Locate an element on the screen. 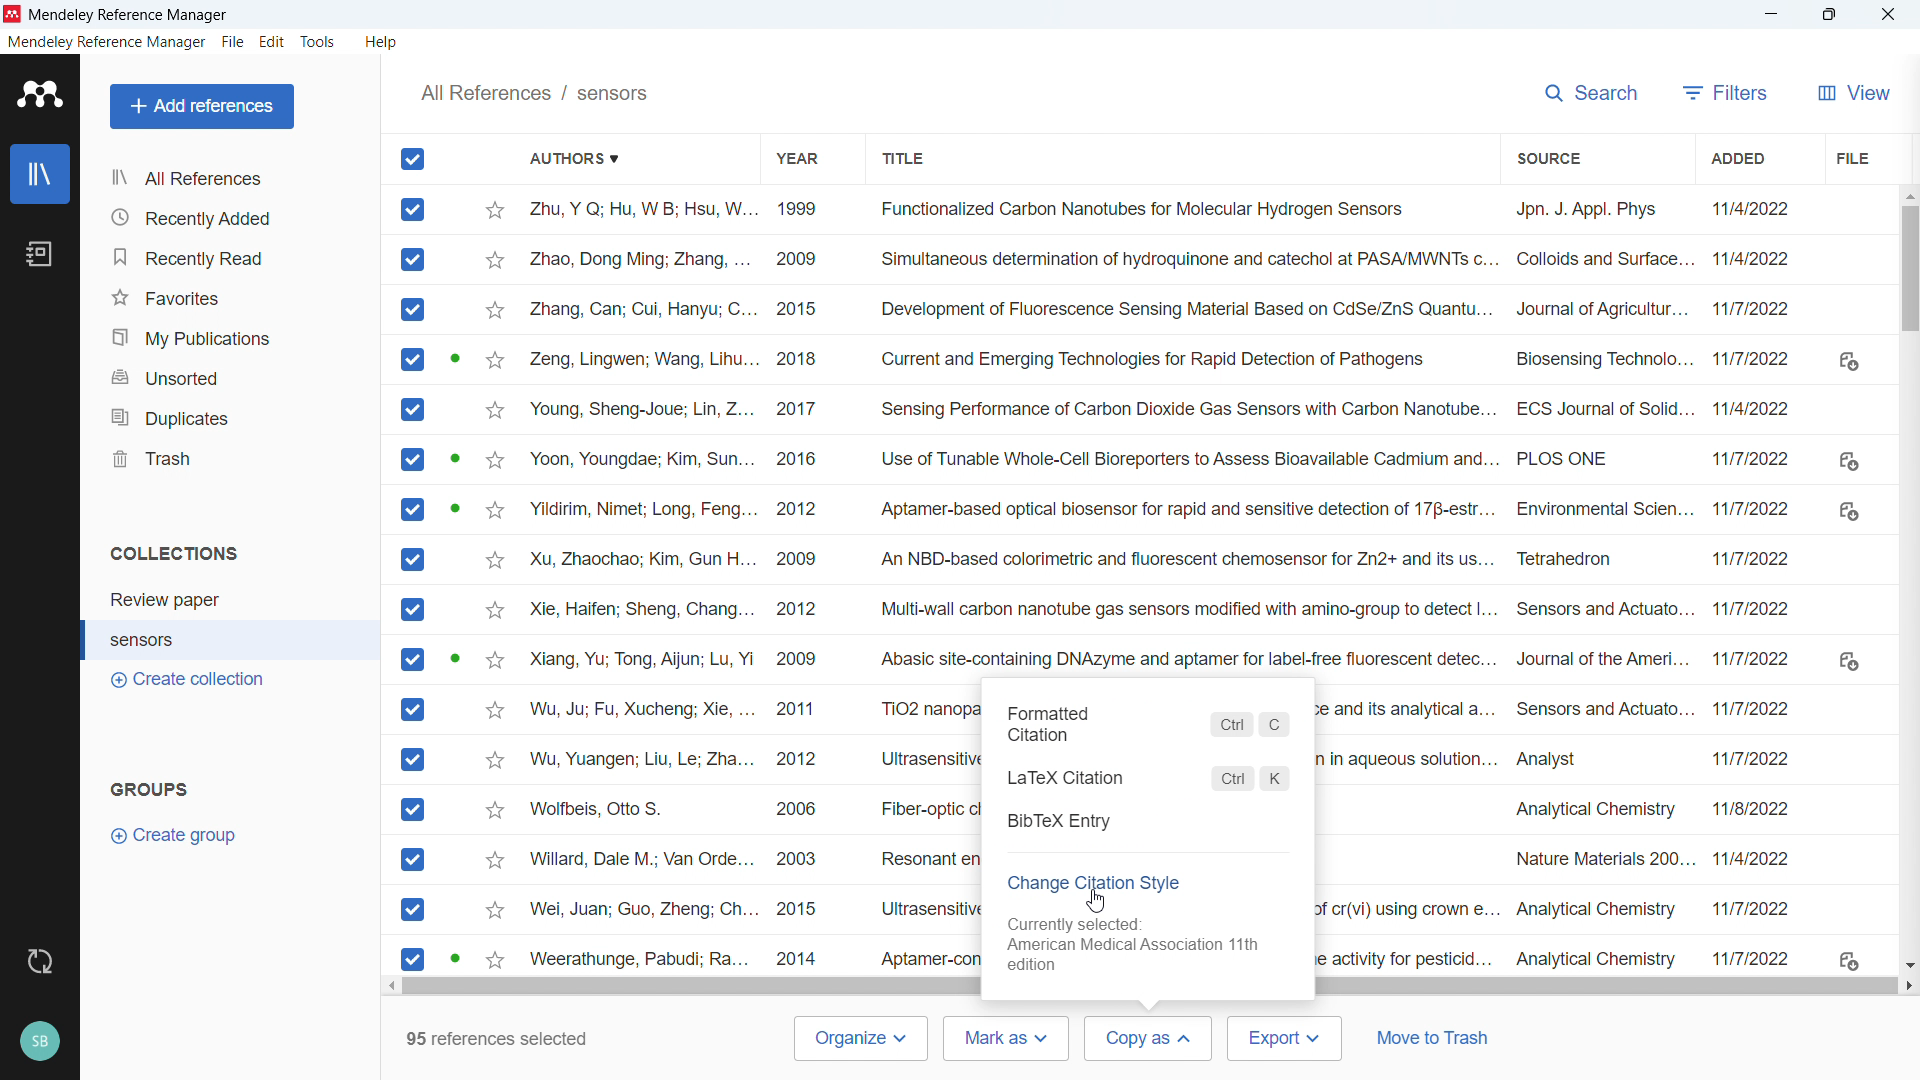  Horizontal scroll bar is located at coordinates (1146, 987).